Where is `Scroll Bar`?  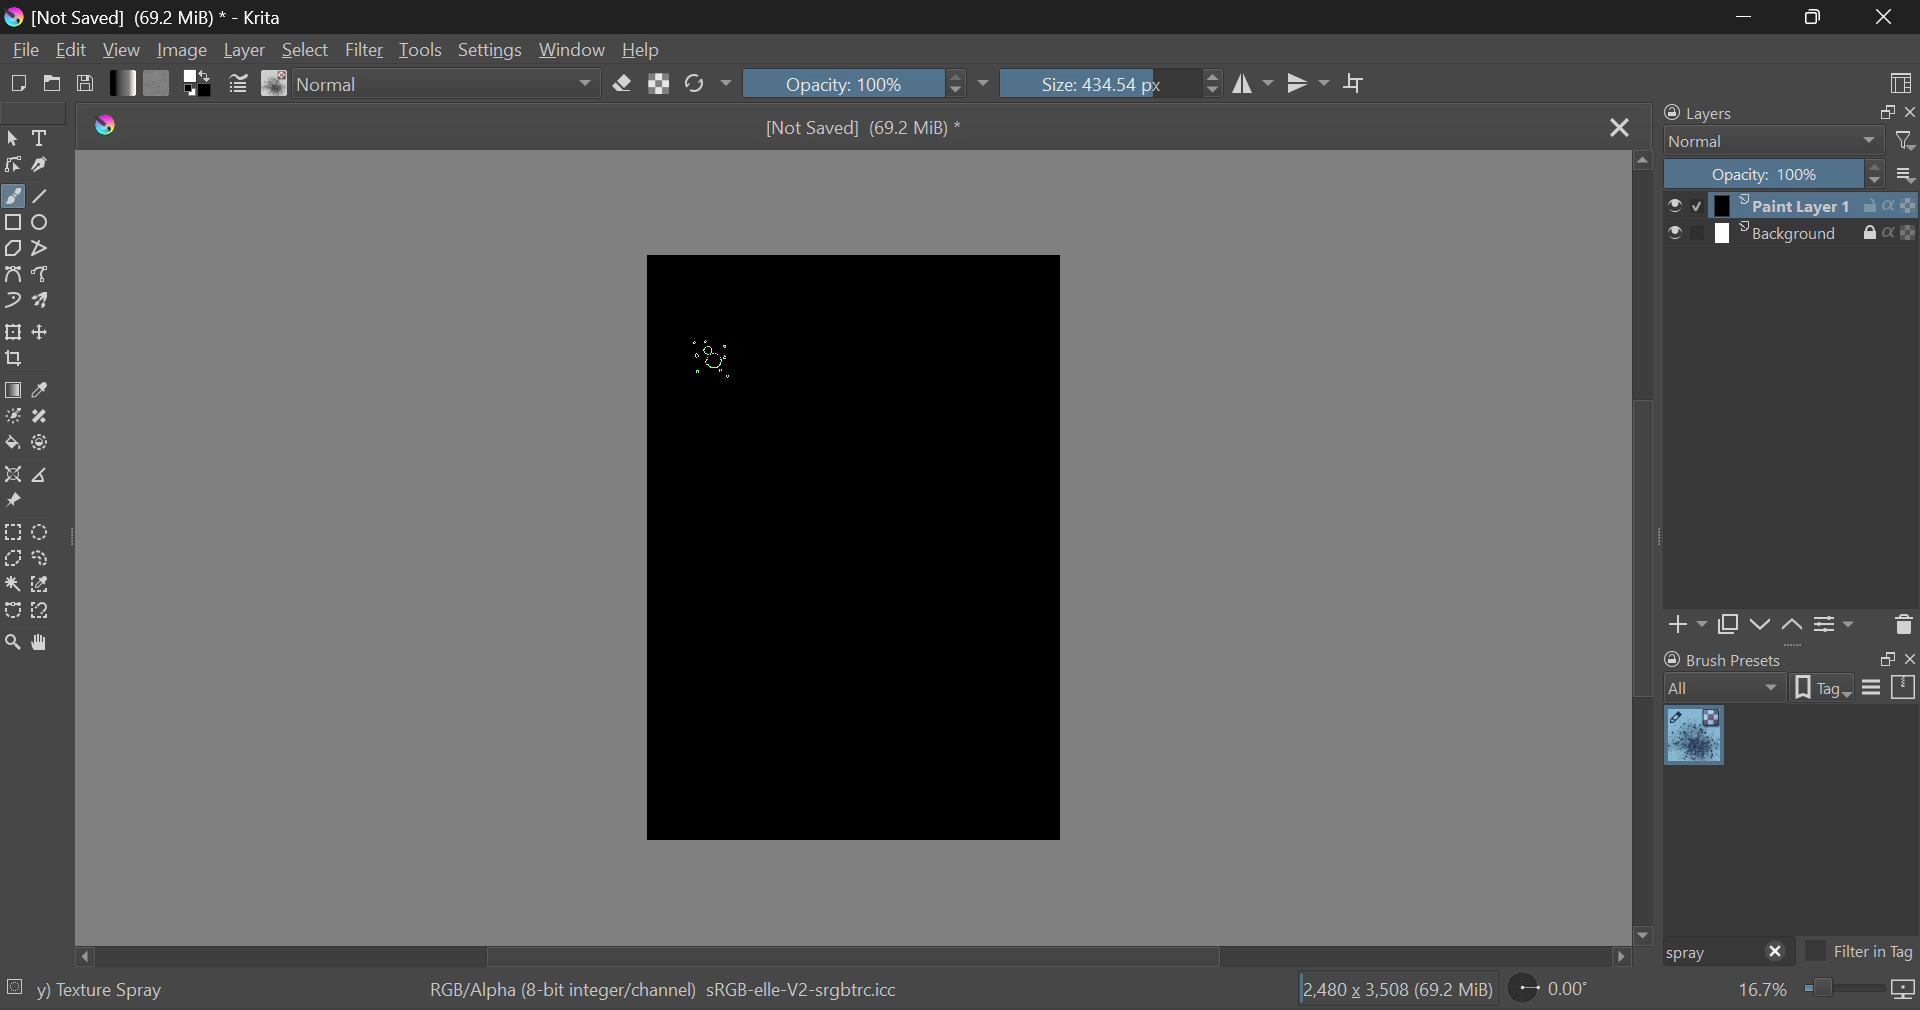
Scroll Bar is located at coordinates (858, 955).